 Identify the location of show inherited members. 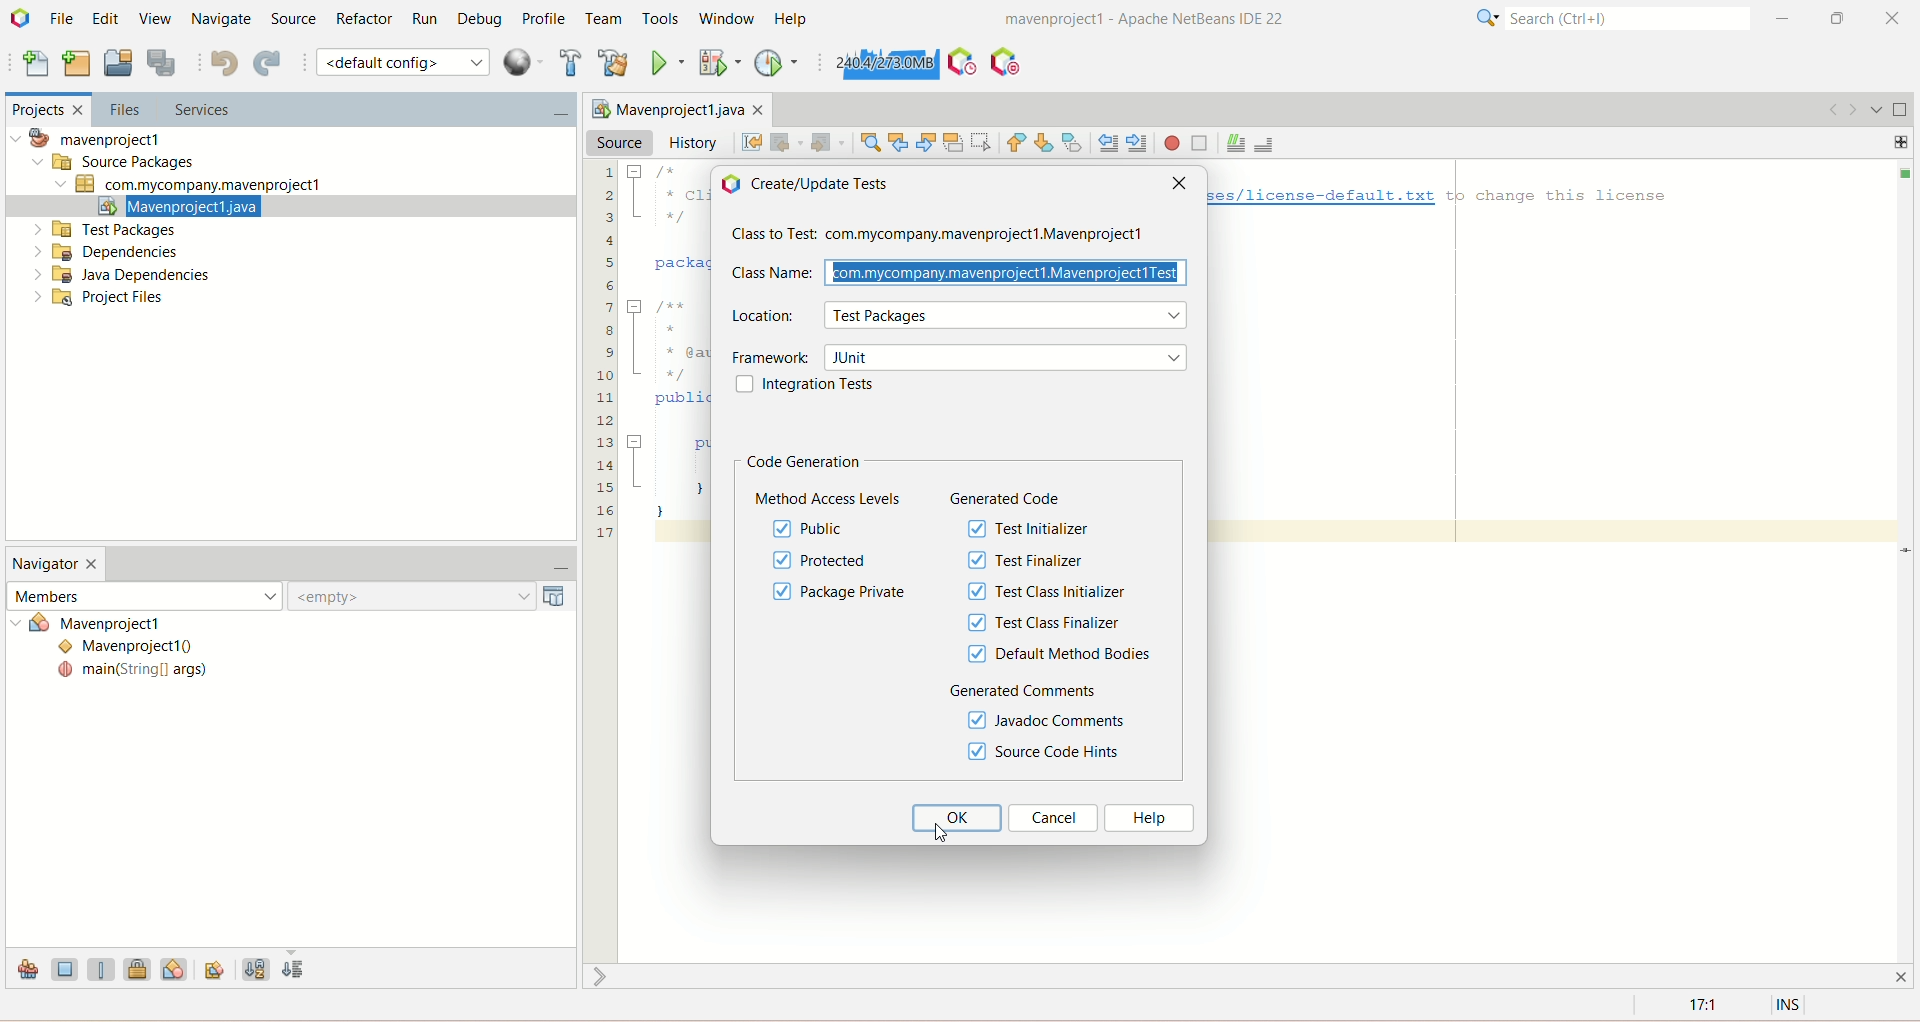
(26, 970).